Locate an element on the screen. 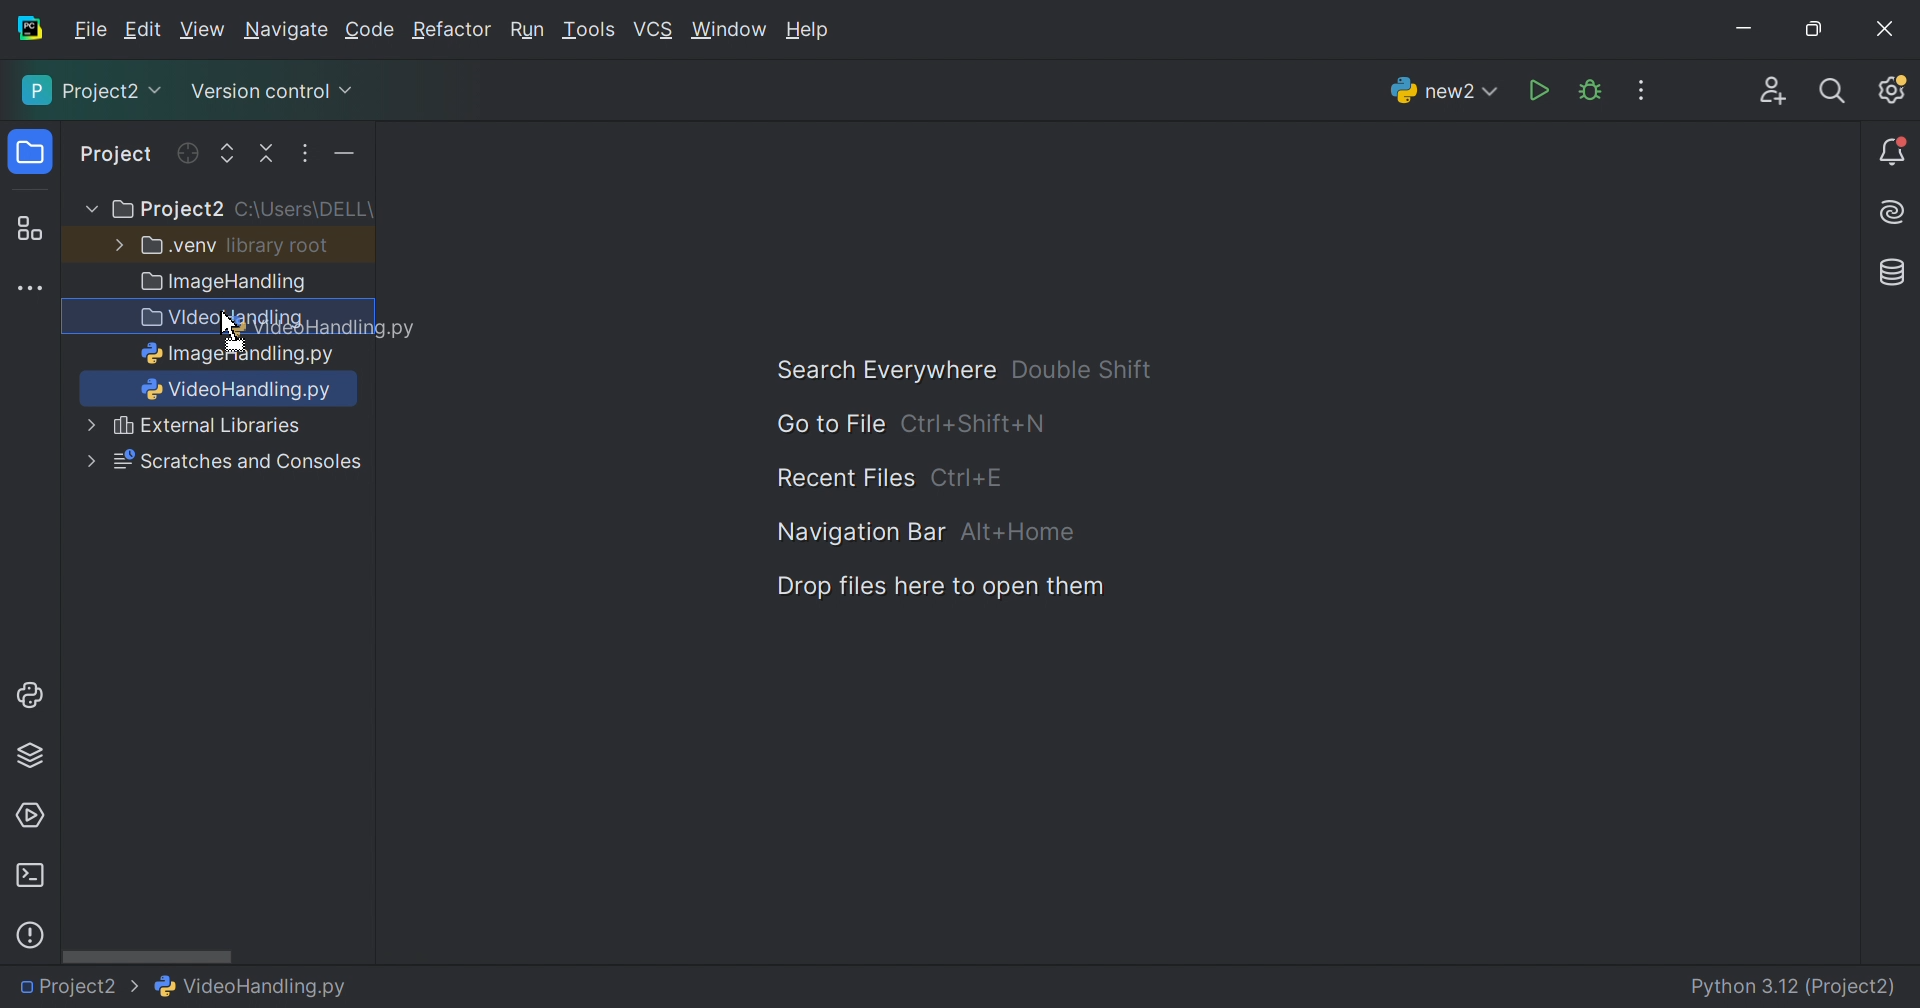 The width and height of the screenshot is (1920, 1008). Python console is located at coordinates (33, 695).